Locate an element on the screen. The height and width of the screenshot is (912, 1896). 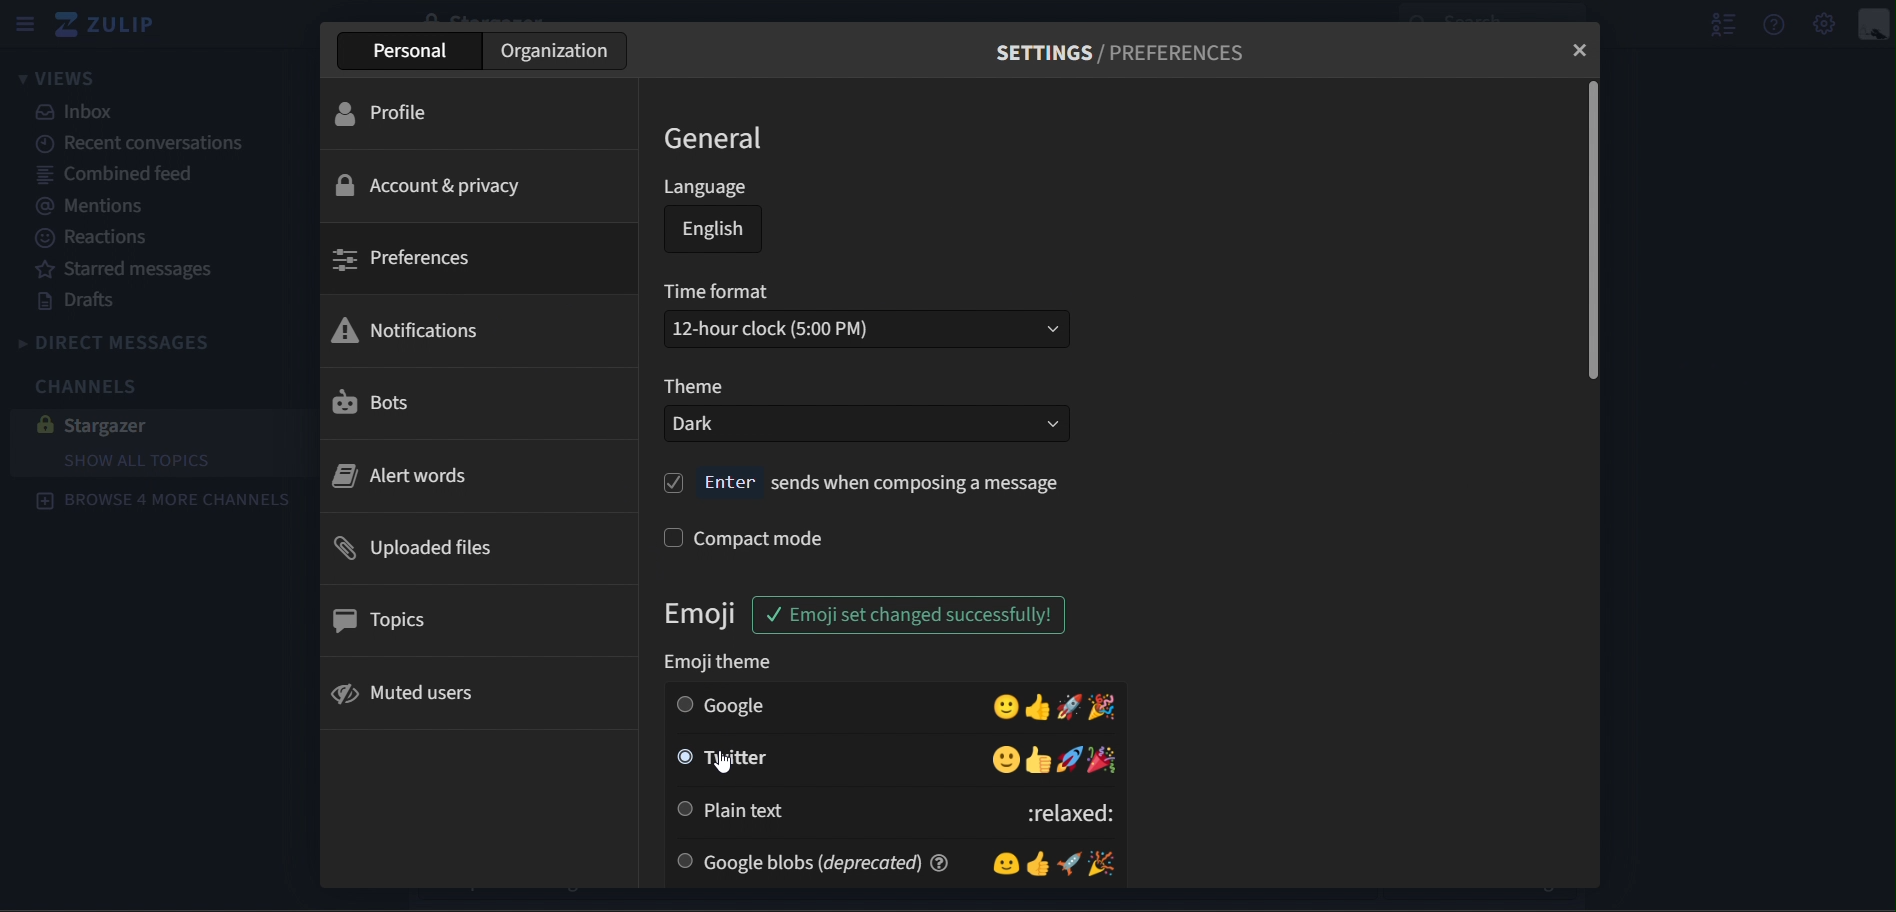
starred messages is located at coordinates (133, 268).